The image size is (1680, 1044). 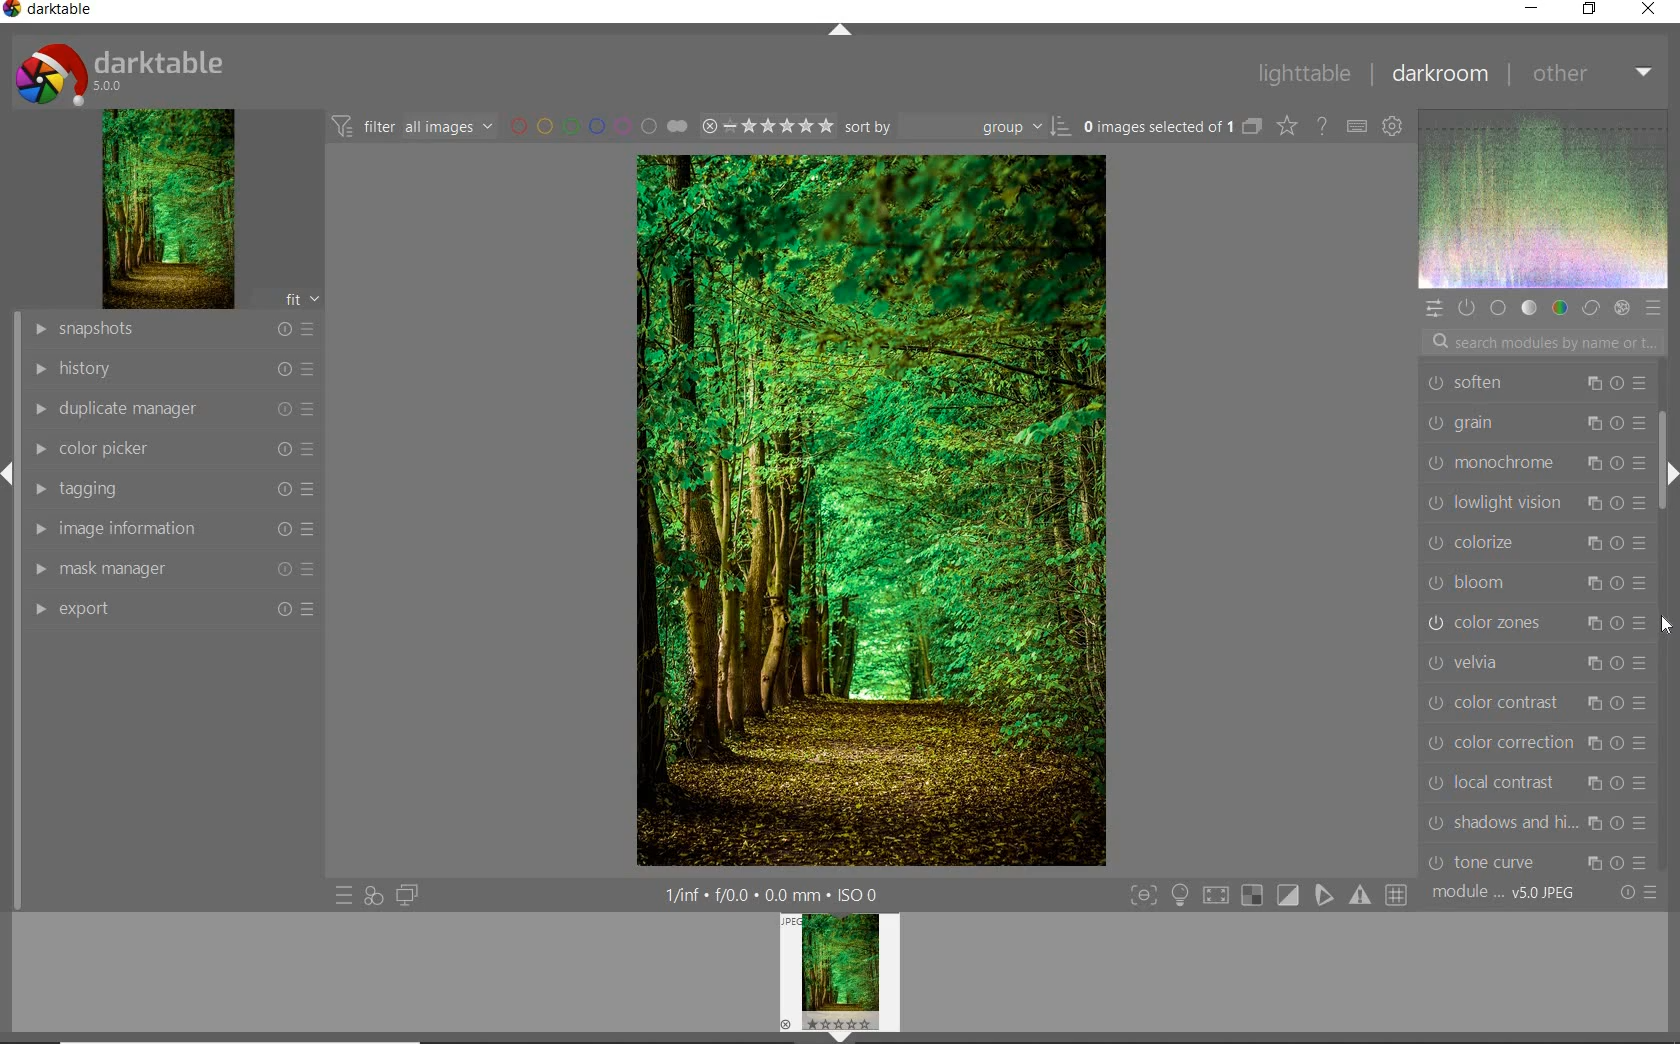 What do you see at coordinates (1655, 307) in the screenshot?
I see `PRESET ` at bounding box center [1655, 307].